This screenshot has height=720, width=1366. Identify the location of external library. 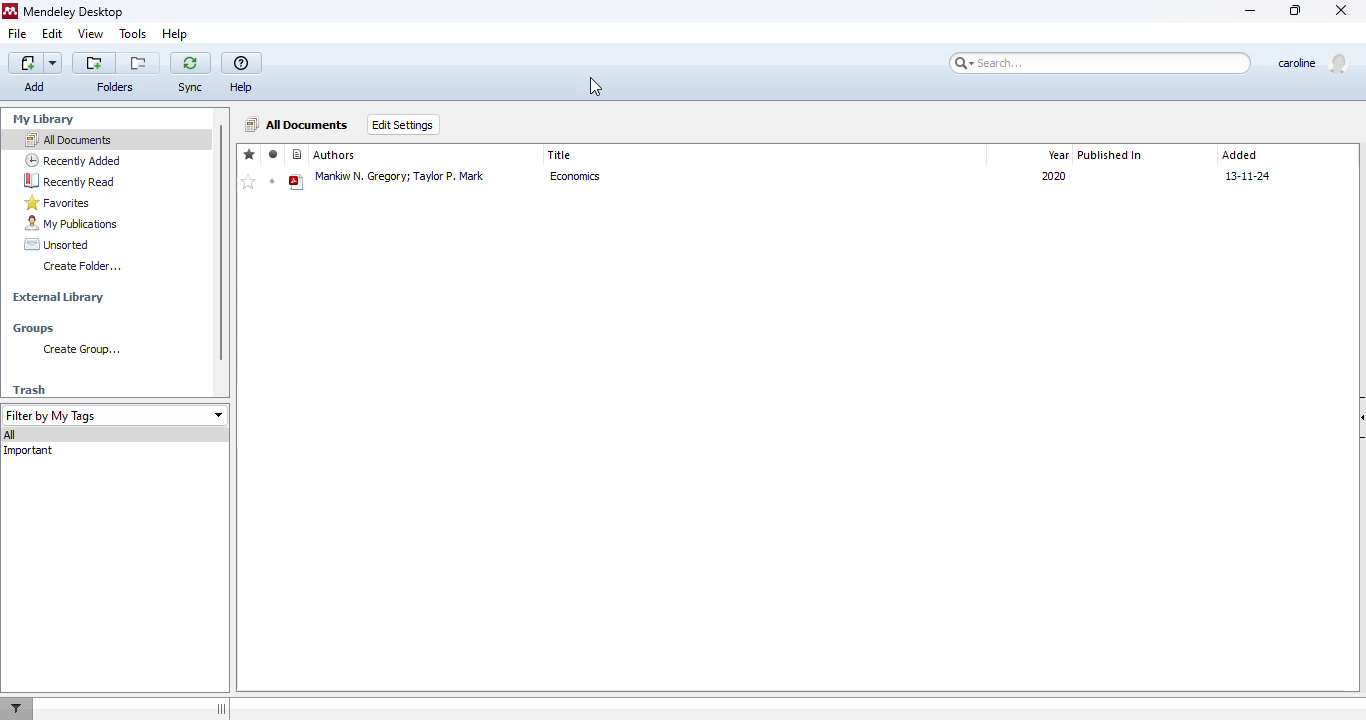
(58, 297).